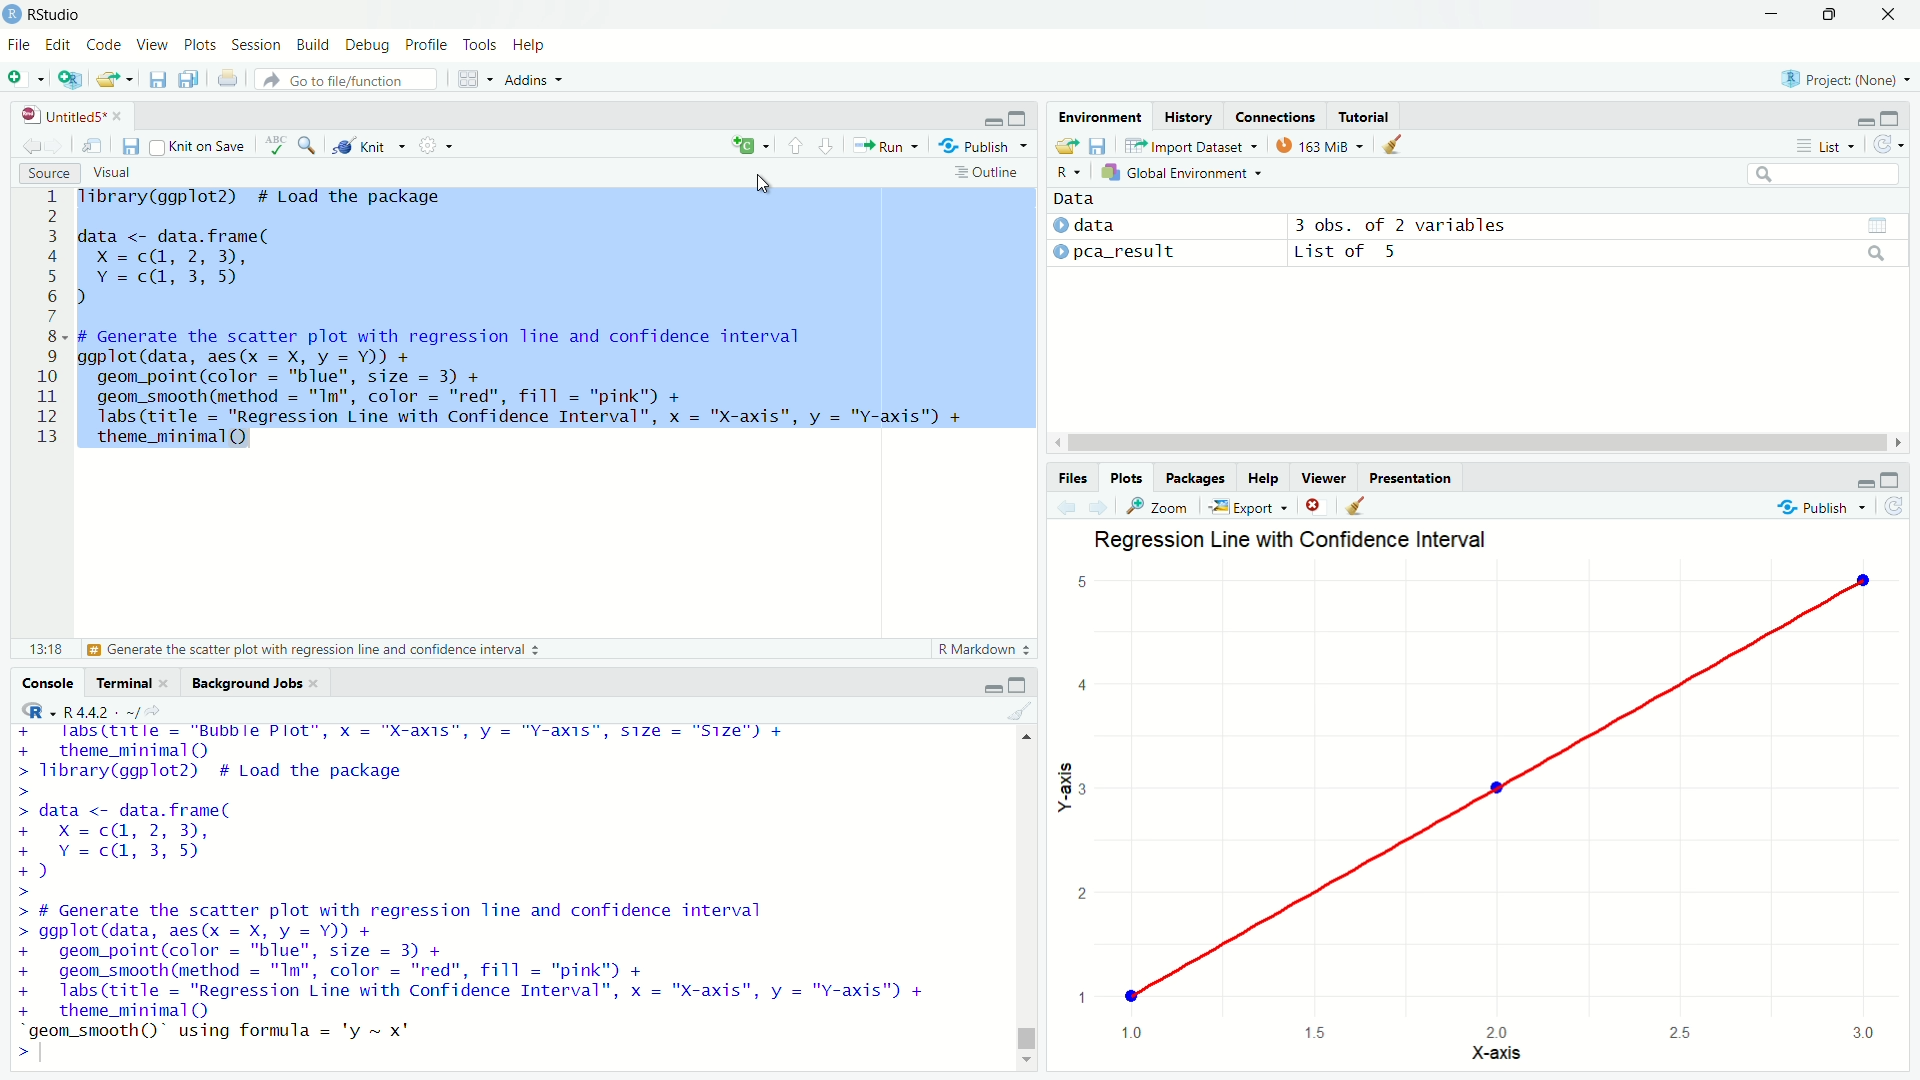 The image size is (1920, 1080). What do you see at coordinates (1018, 711) in the screenshot?
I see `Clear console` at bounding box center [1018, 711].